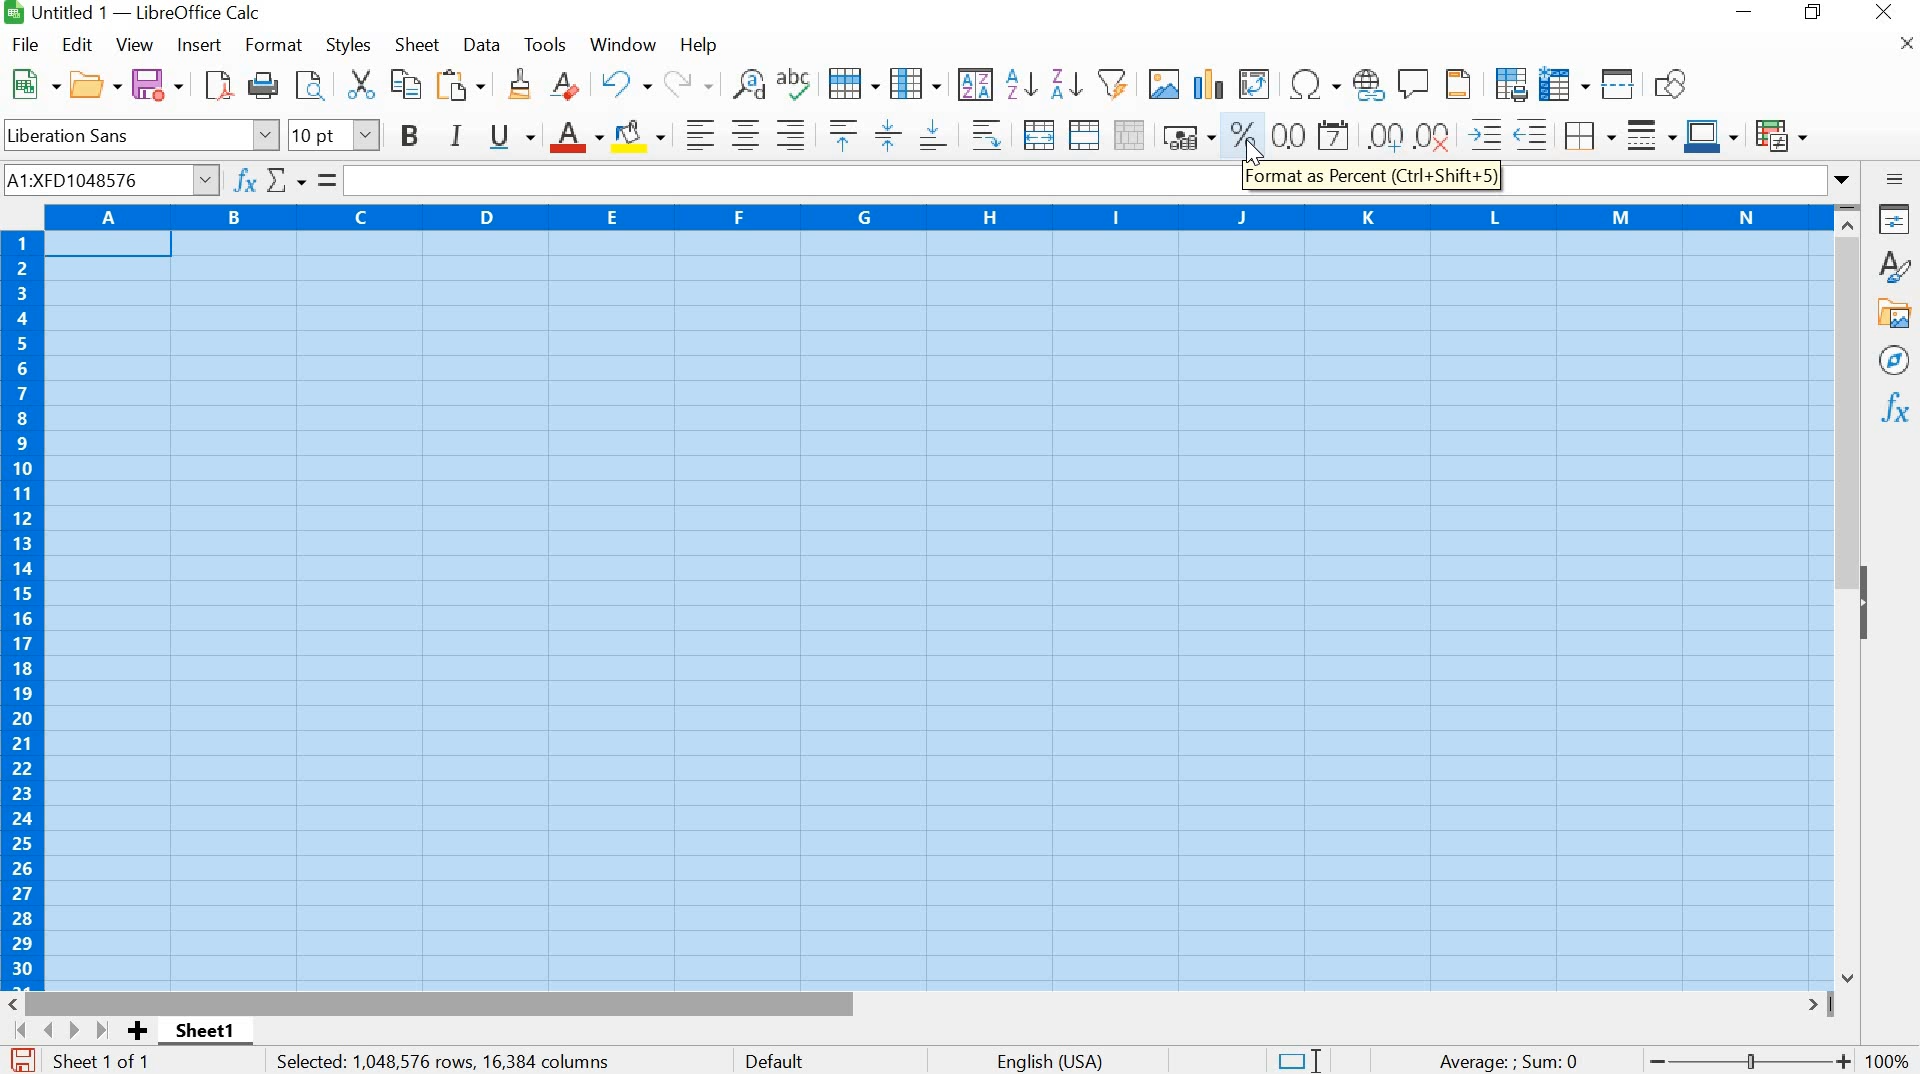 Image resolution: width=1920 pixels, height=1074 pixels. Describe the element at coordinates (1433, 135) in the screenshot. I see `Delete Decimal Place` at that location.